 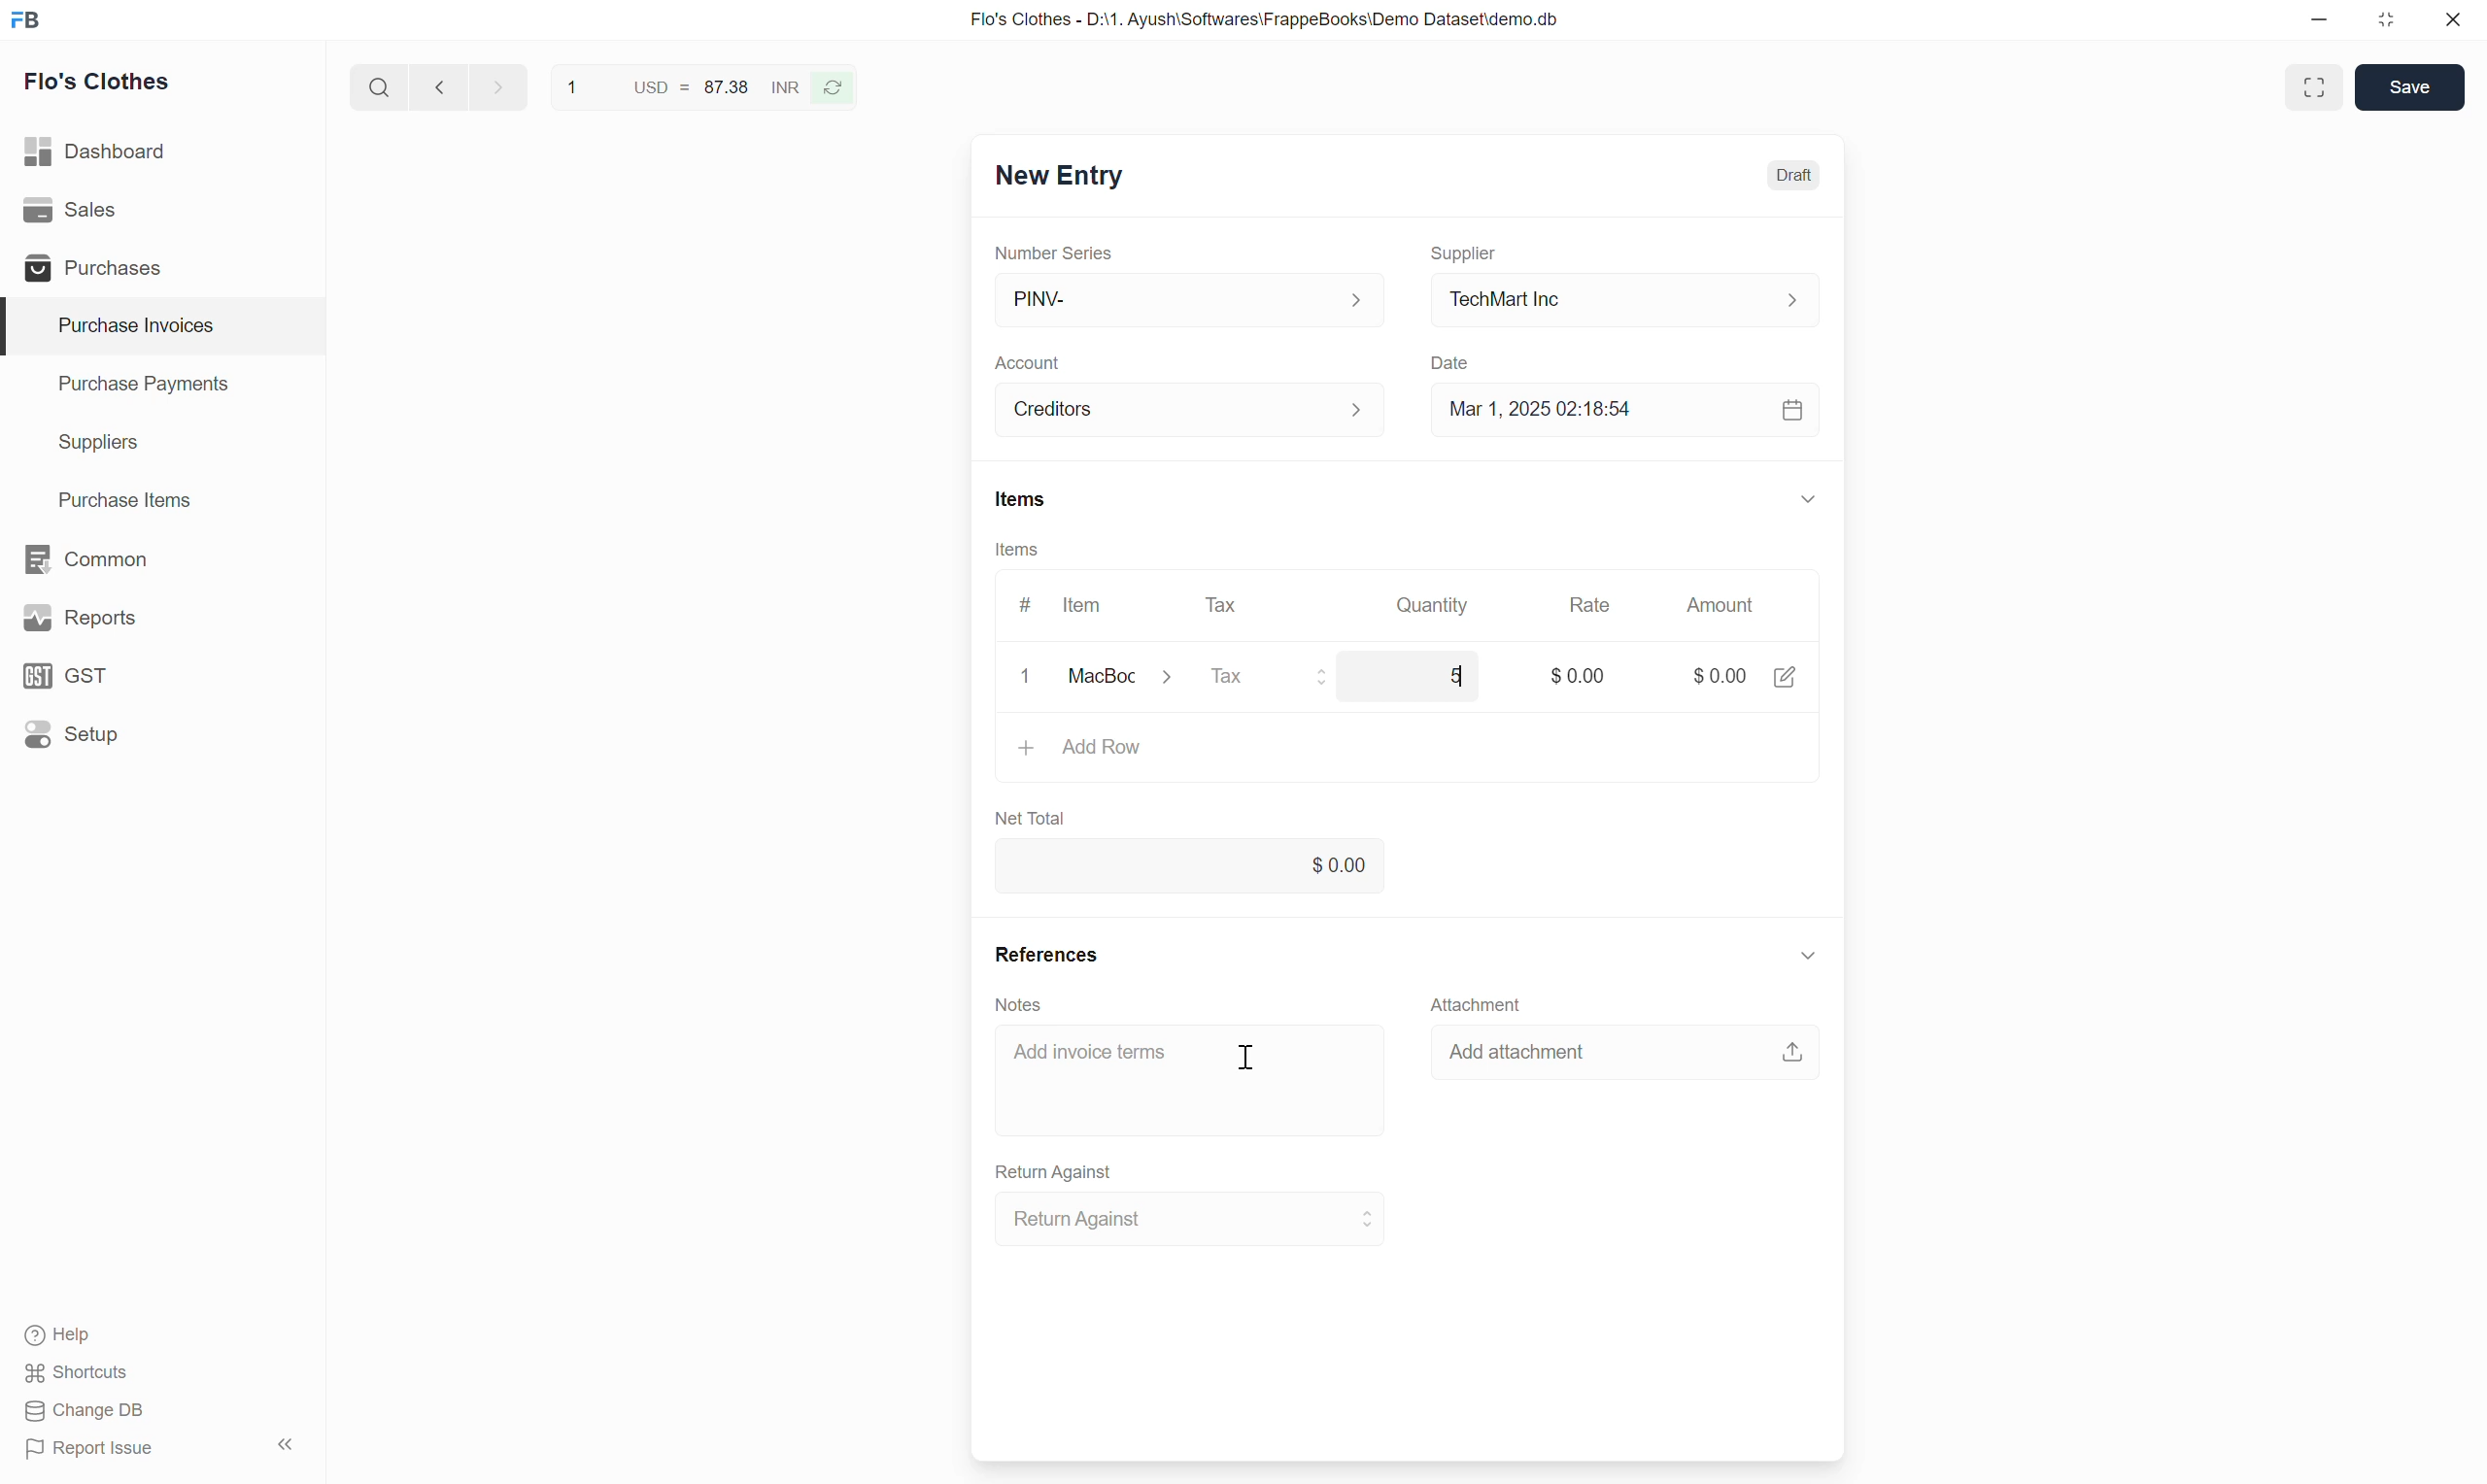 I want to click on Minimize, so click(x=2319, y=19).